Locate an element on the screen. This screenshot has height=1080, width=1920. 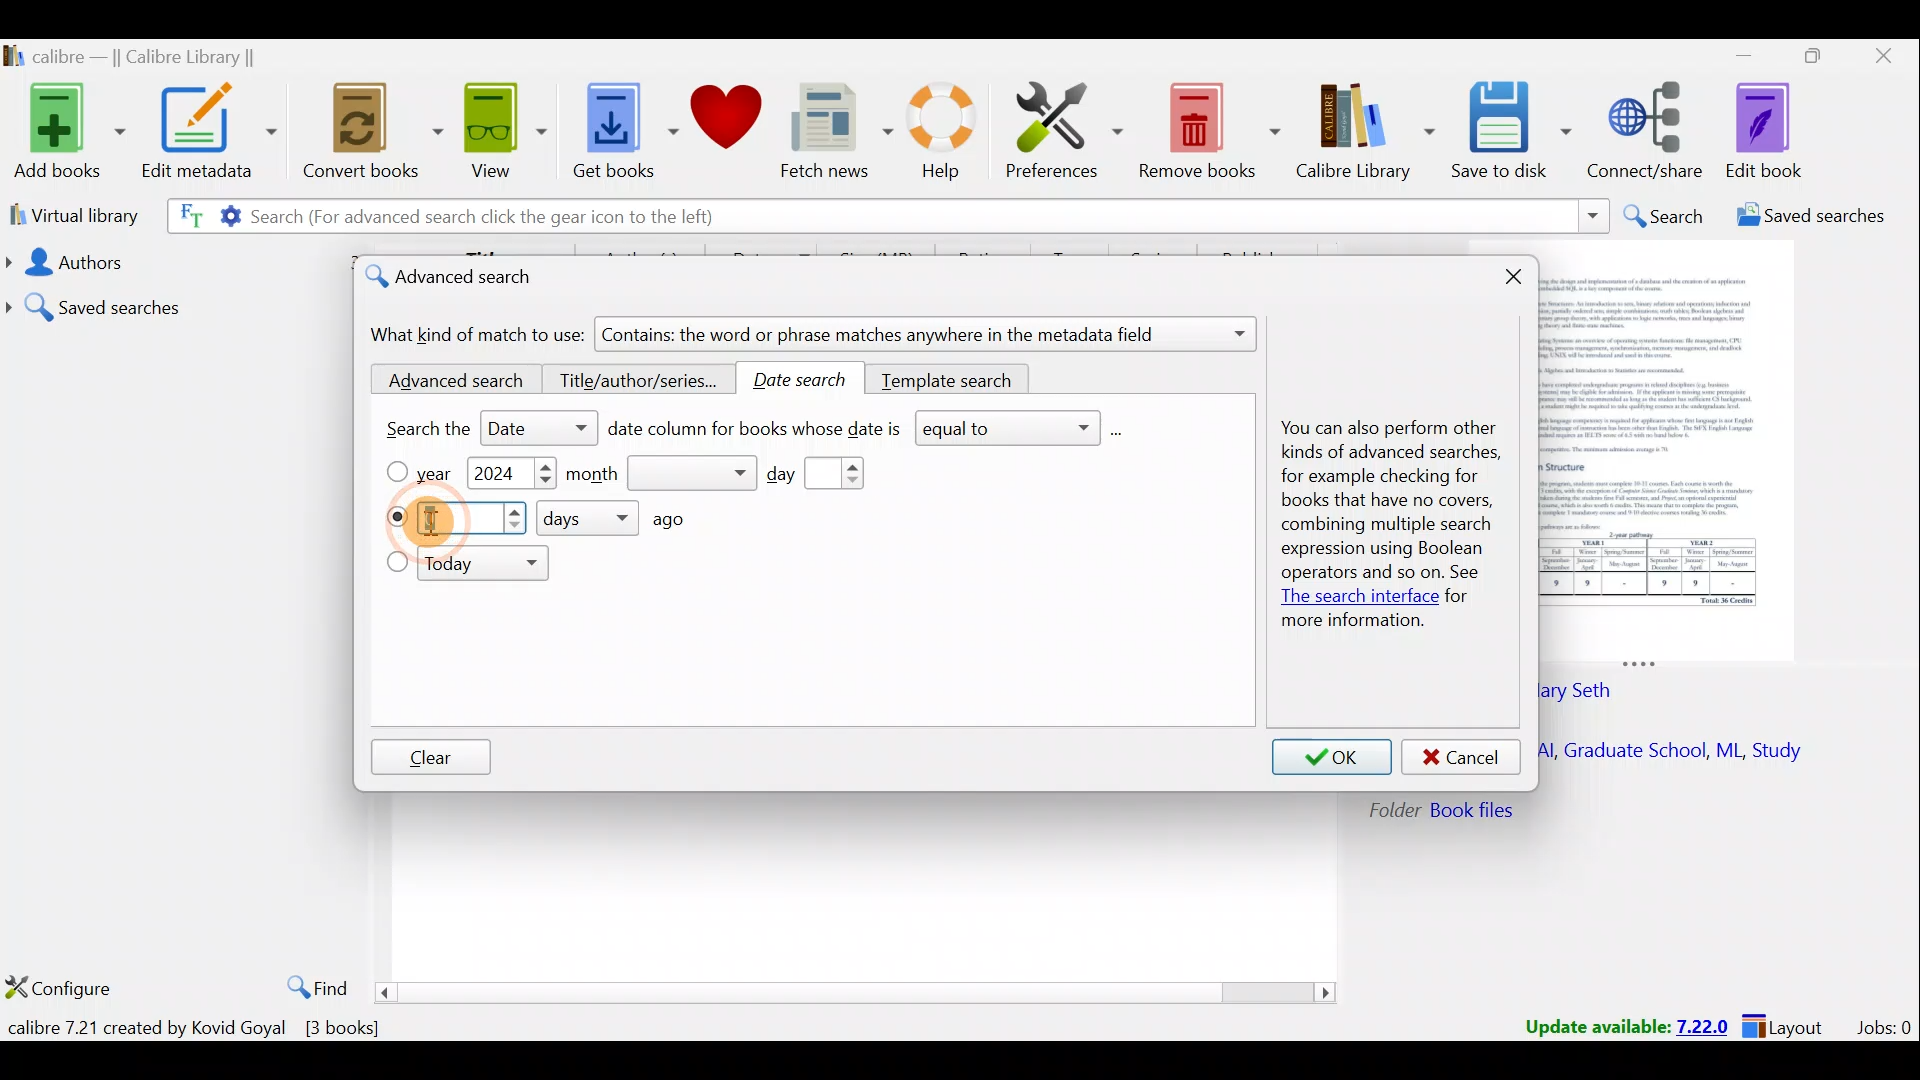
View is located at coordinates (500, 133).